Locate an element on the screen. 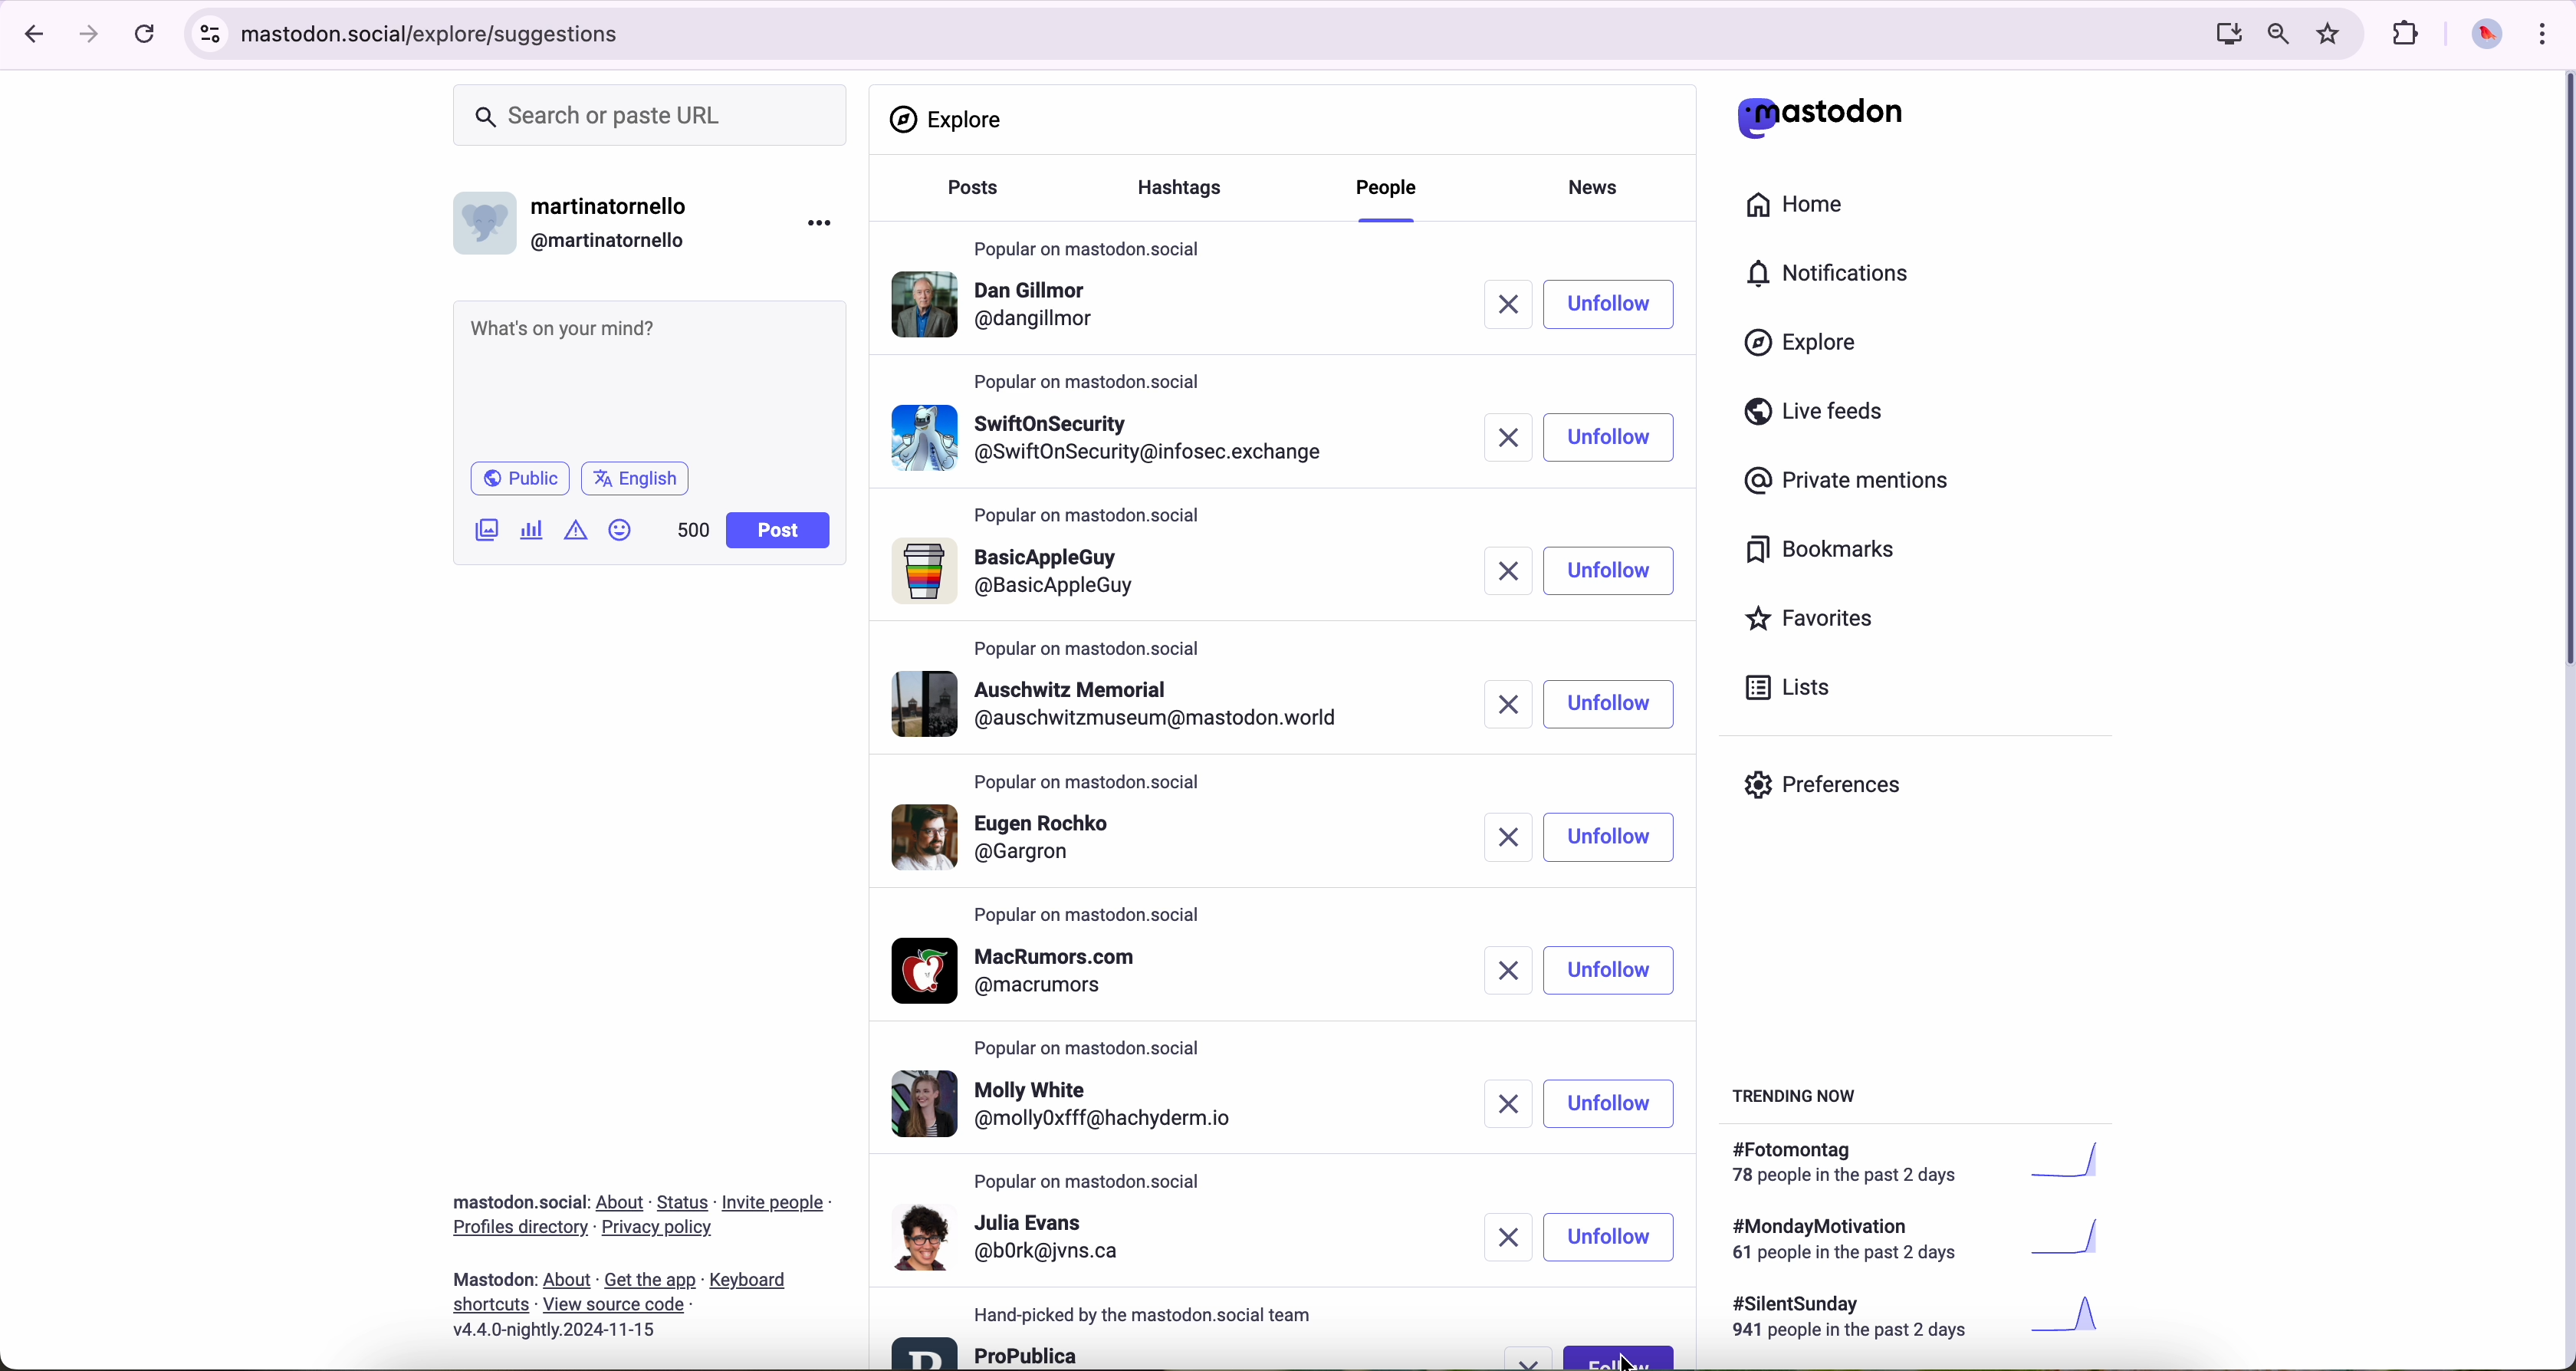  extensions is located at coordinates (2408, 34).